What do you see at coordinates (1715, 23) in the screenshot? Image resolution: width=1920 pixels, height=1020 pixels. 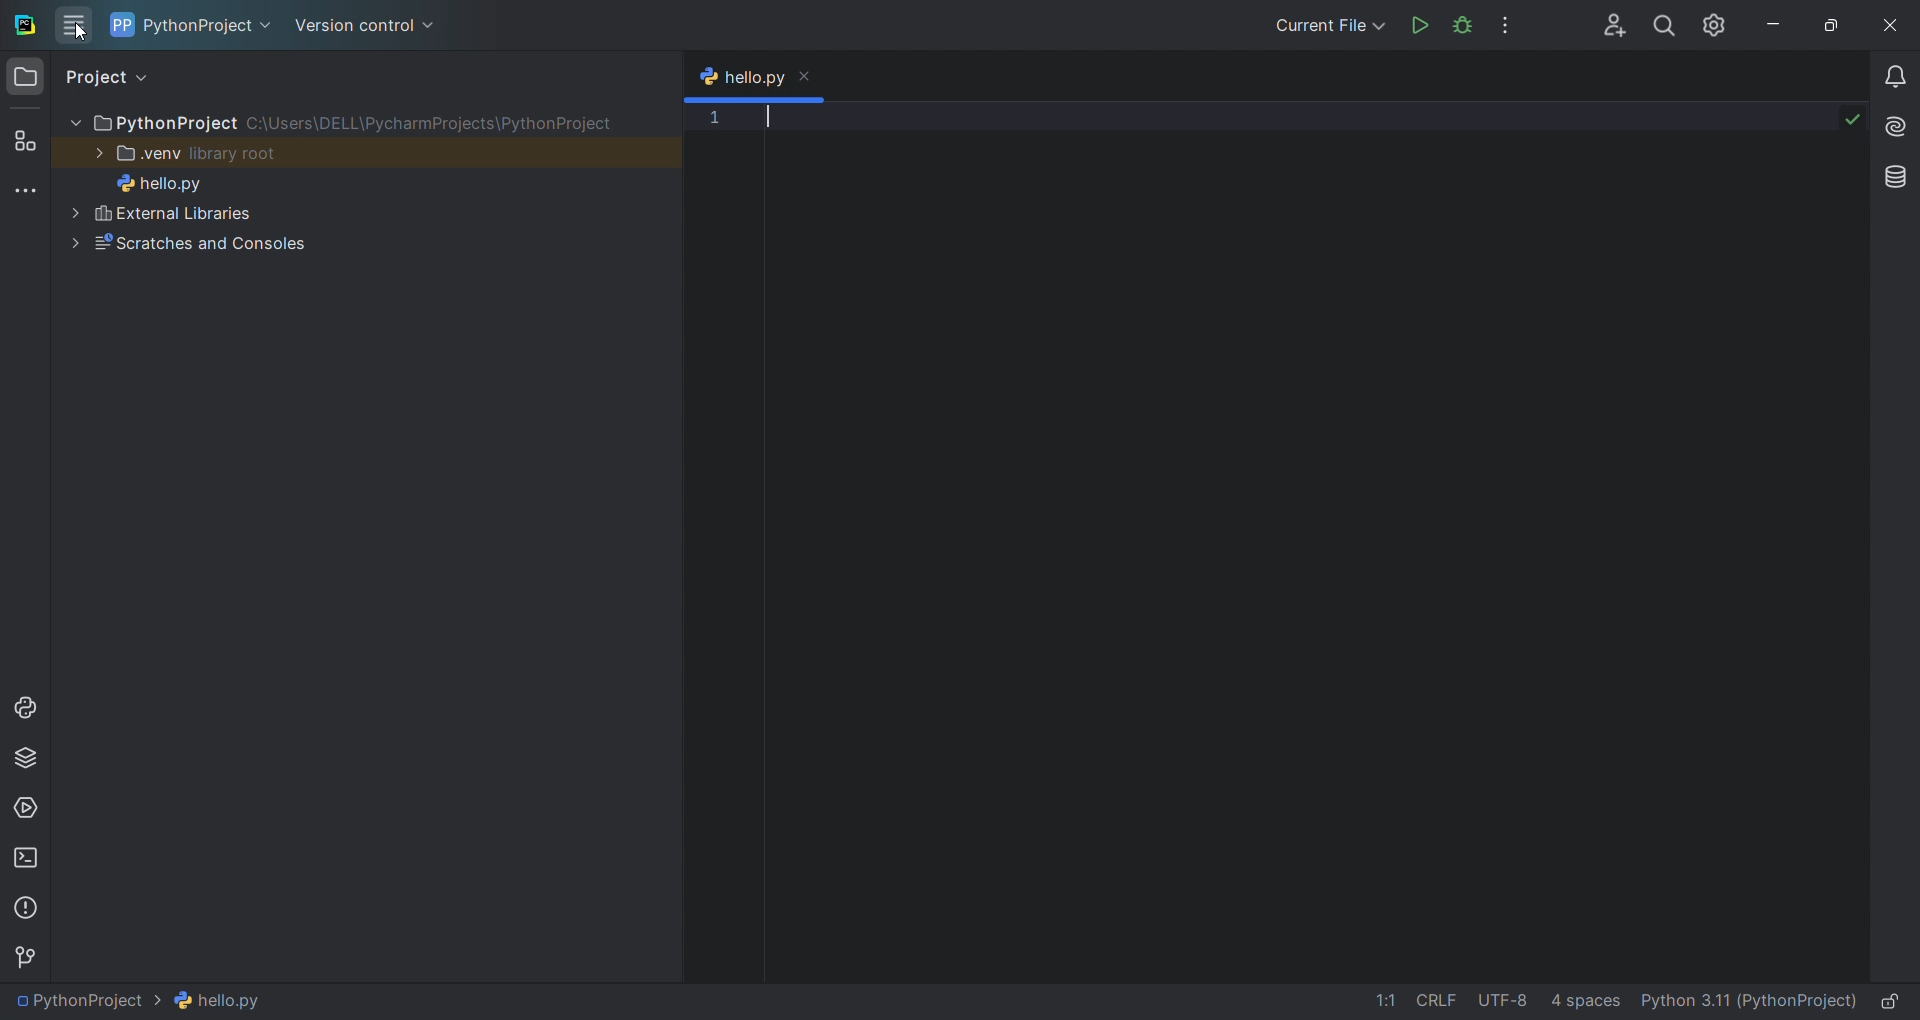 I see `settings` at bounding box center [1715, 23].